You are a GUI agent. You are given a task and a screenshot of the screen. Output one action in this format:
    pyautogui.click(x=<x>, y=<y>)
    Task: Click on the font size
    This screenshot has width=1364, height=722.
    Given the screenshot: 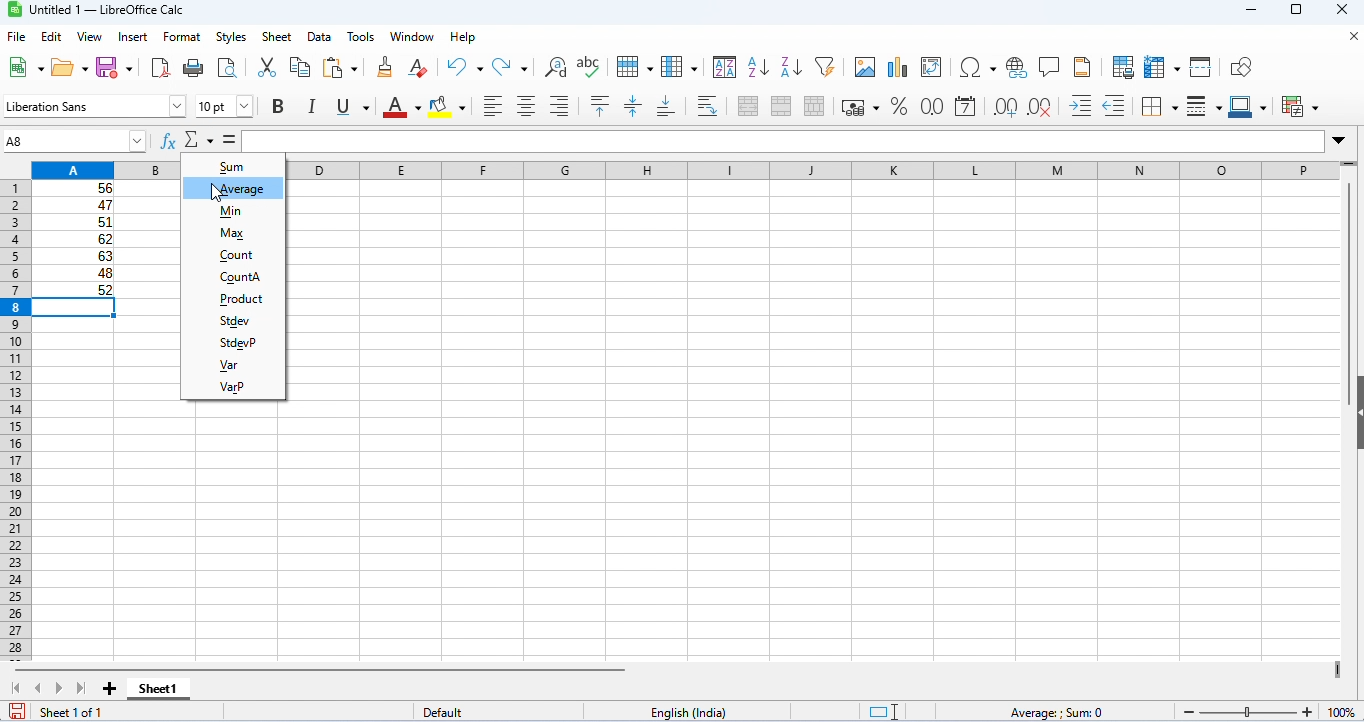 What is the action you would take?
    pyautogui.click(x=224, y=106)
    